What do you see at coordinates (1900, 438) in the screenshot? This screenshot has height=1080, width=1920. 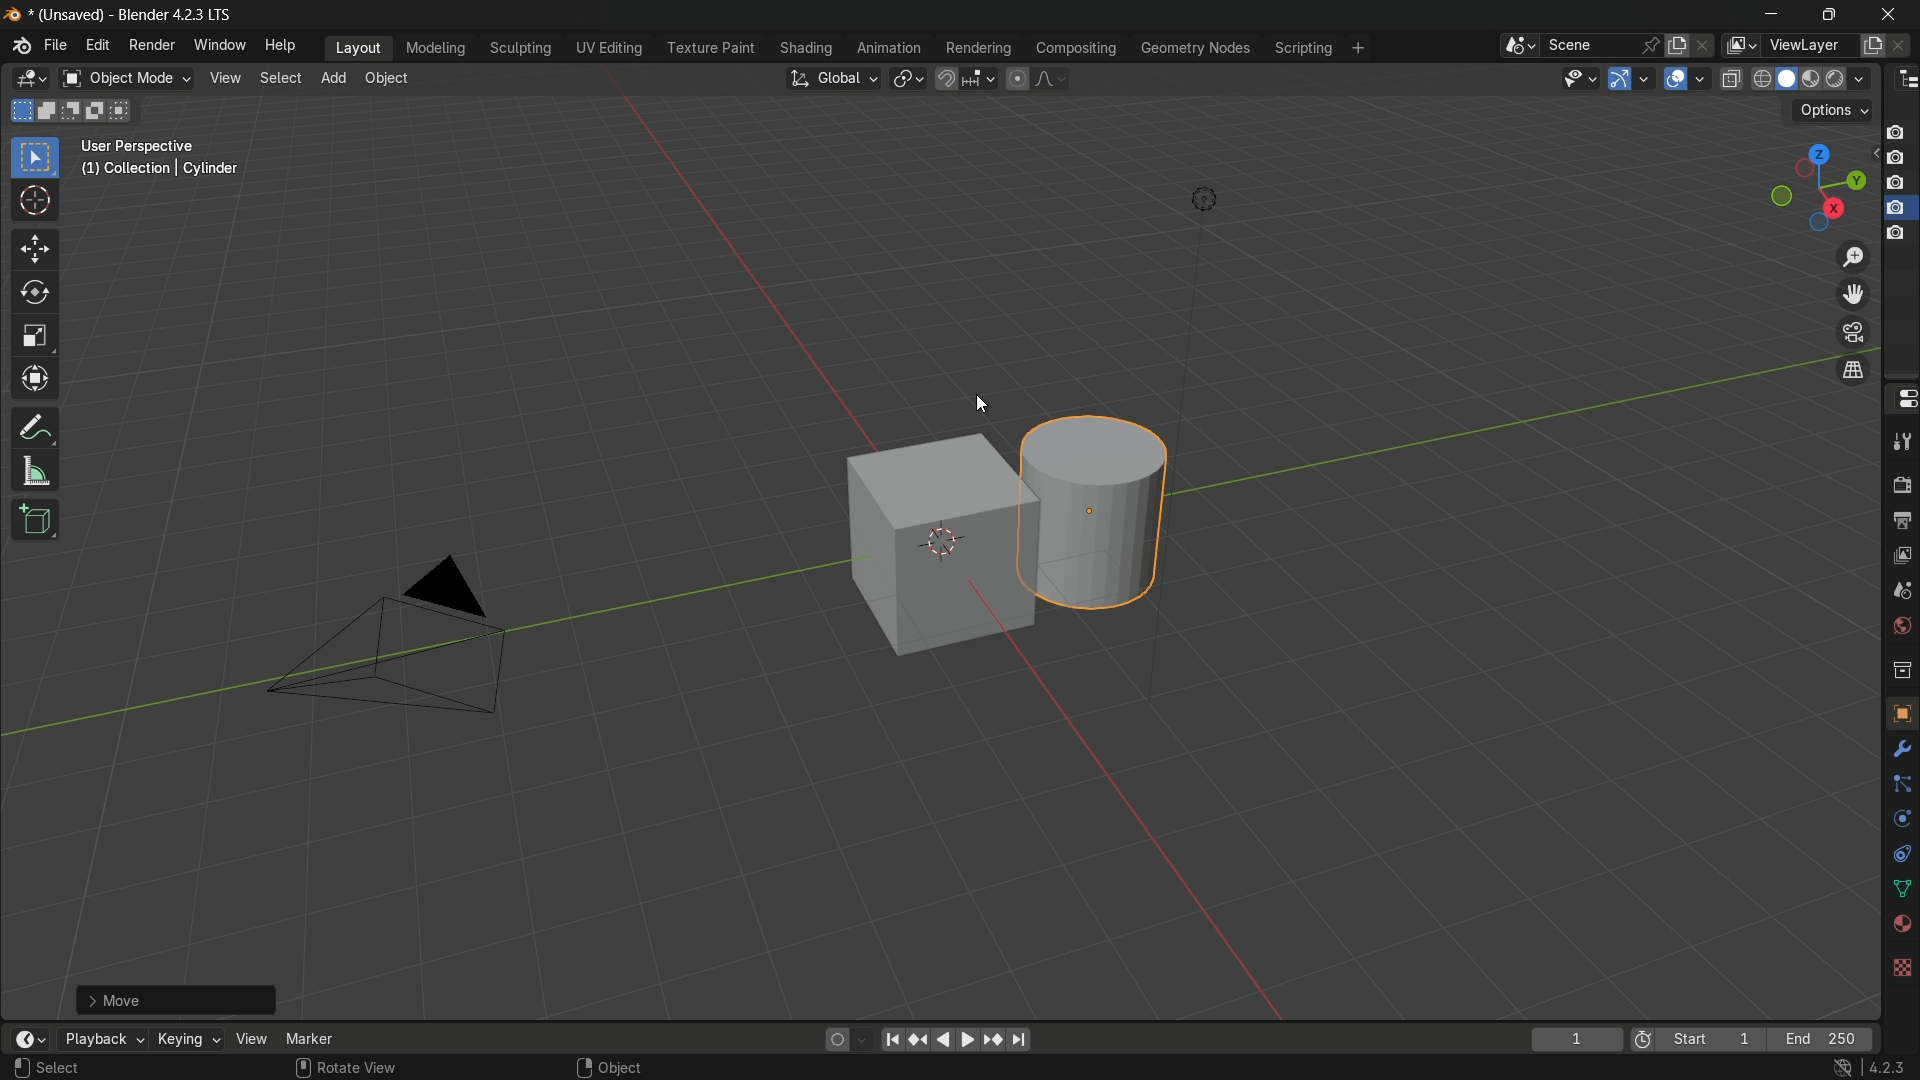 I see `tools` at bounding box center [1900, 438].